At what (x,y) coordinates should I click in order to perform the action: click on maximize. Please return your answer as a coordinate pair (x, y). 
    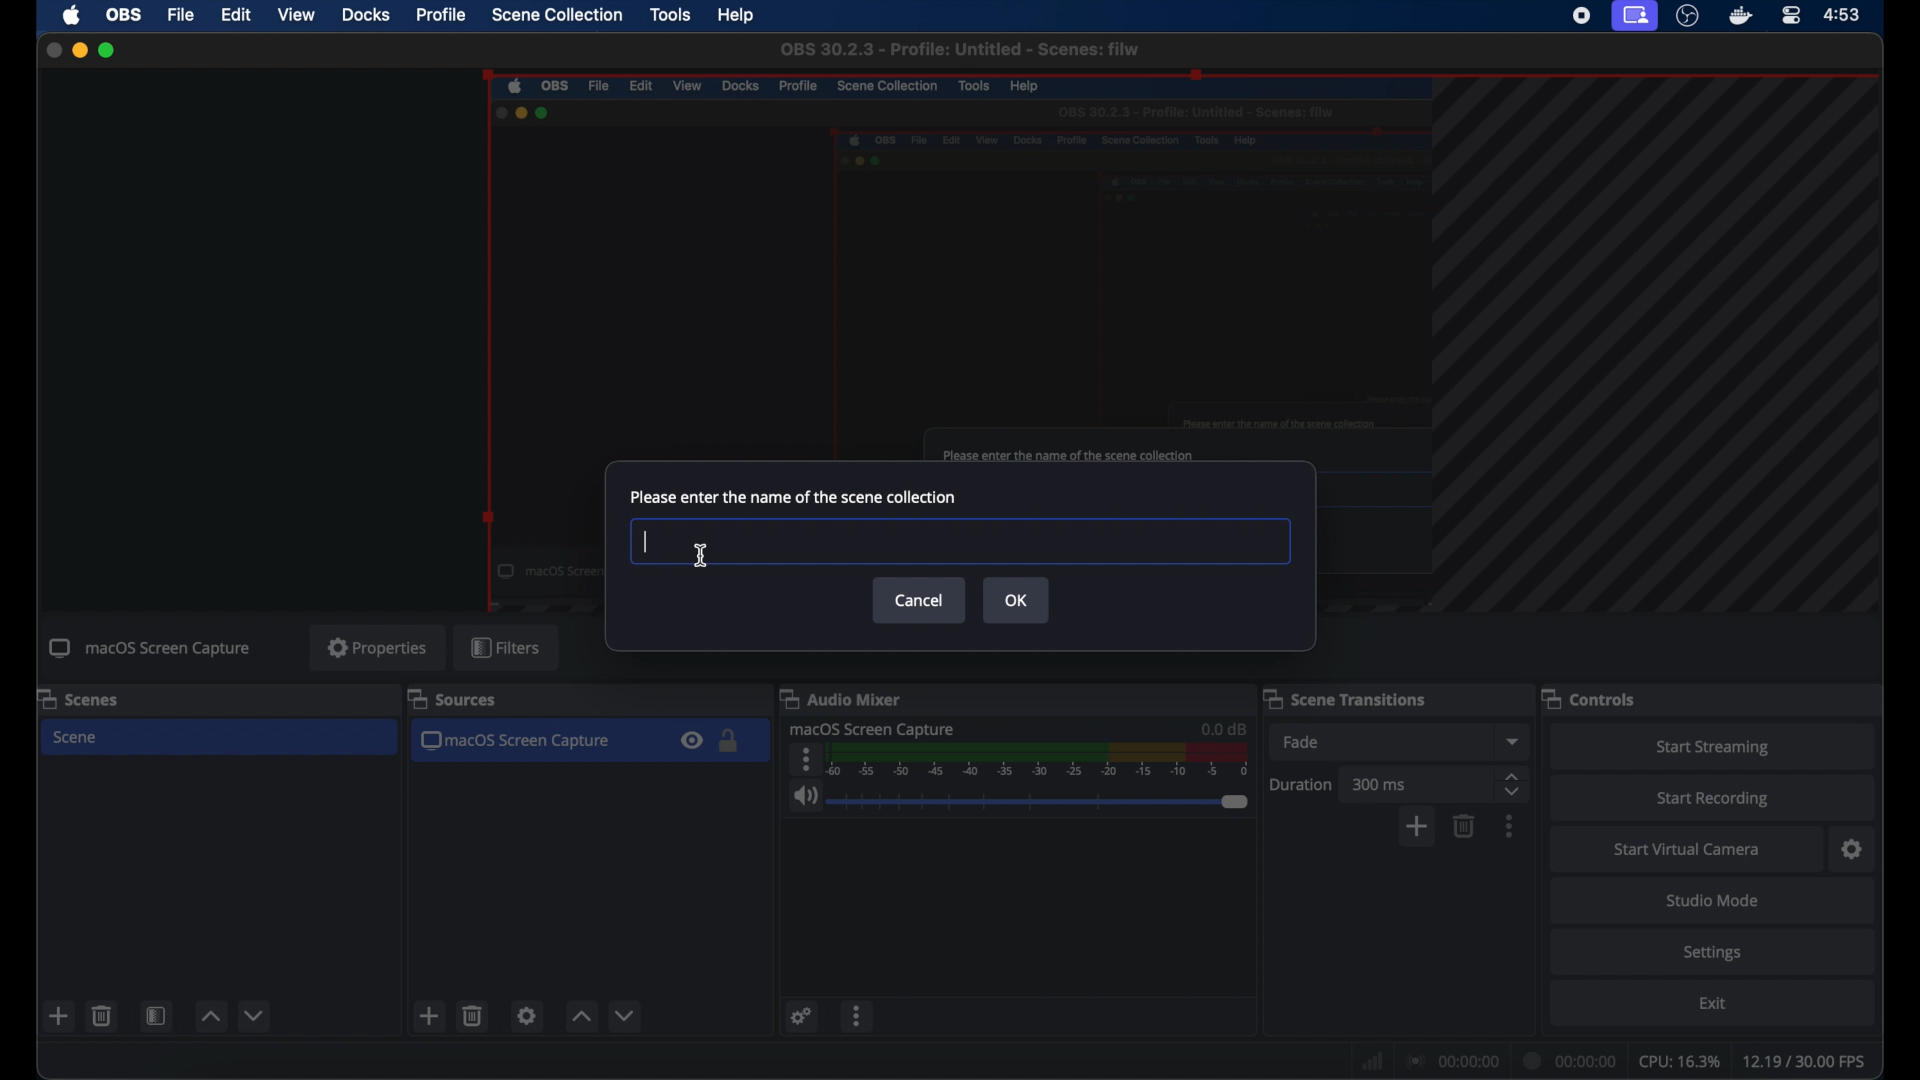
    Looking at the image, I should click on (113, 52).